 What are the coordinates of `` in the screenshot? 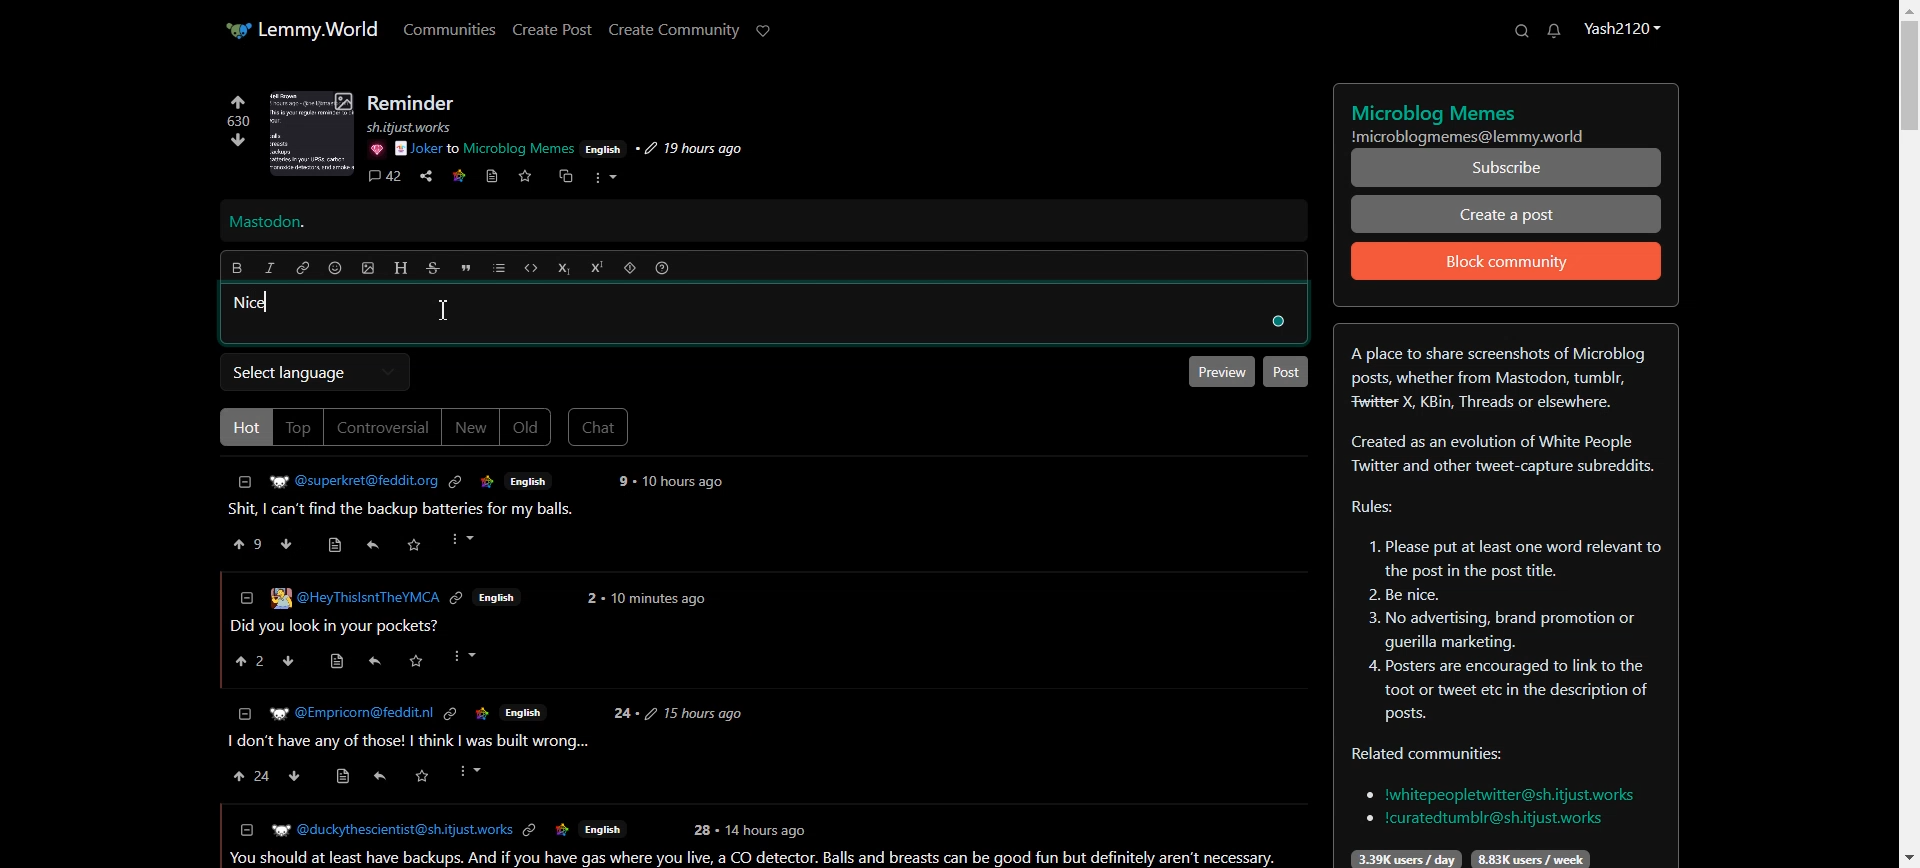 It's located at (416, 544).